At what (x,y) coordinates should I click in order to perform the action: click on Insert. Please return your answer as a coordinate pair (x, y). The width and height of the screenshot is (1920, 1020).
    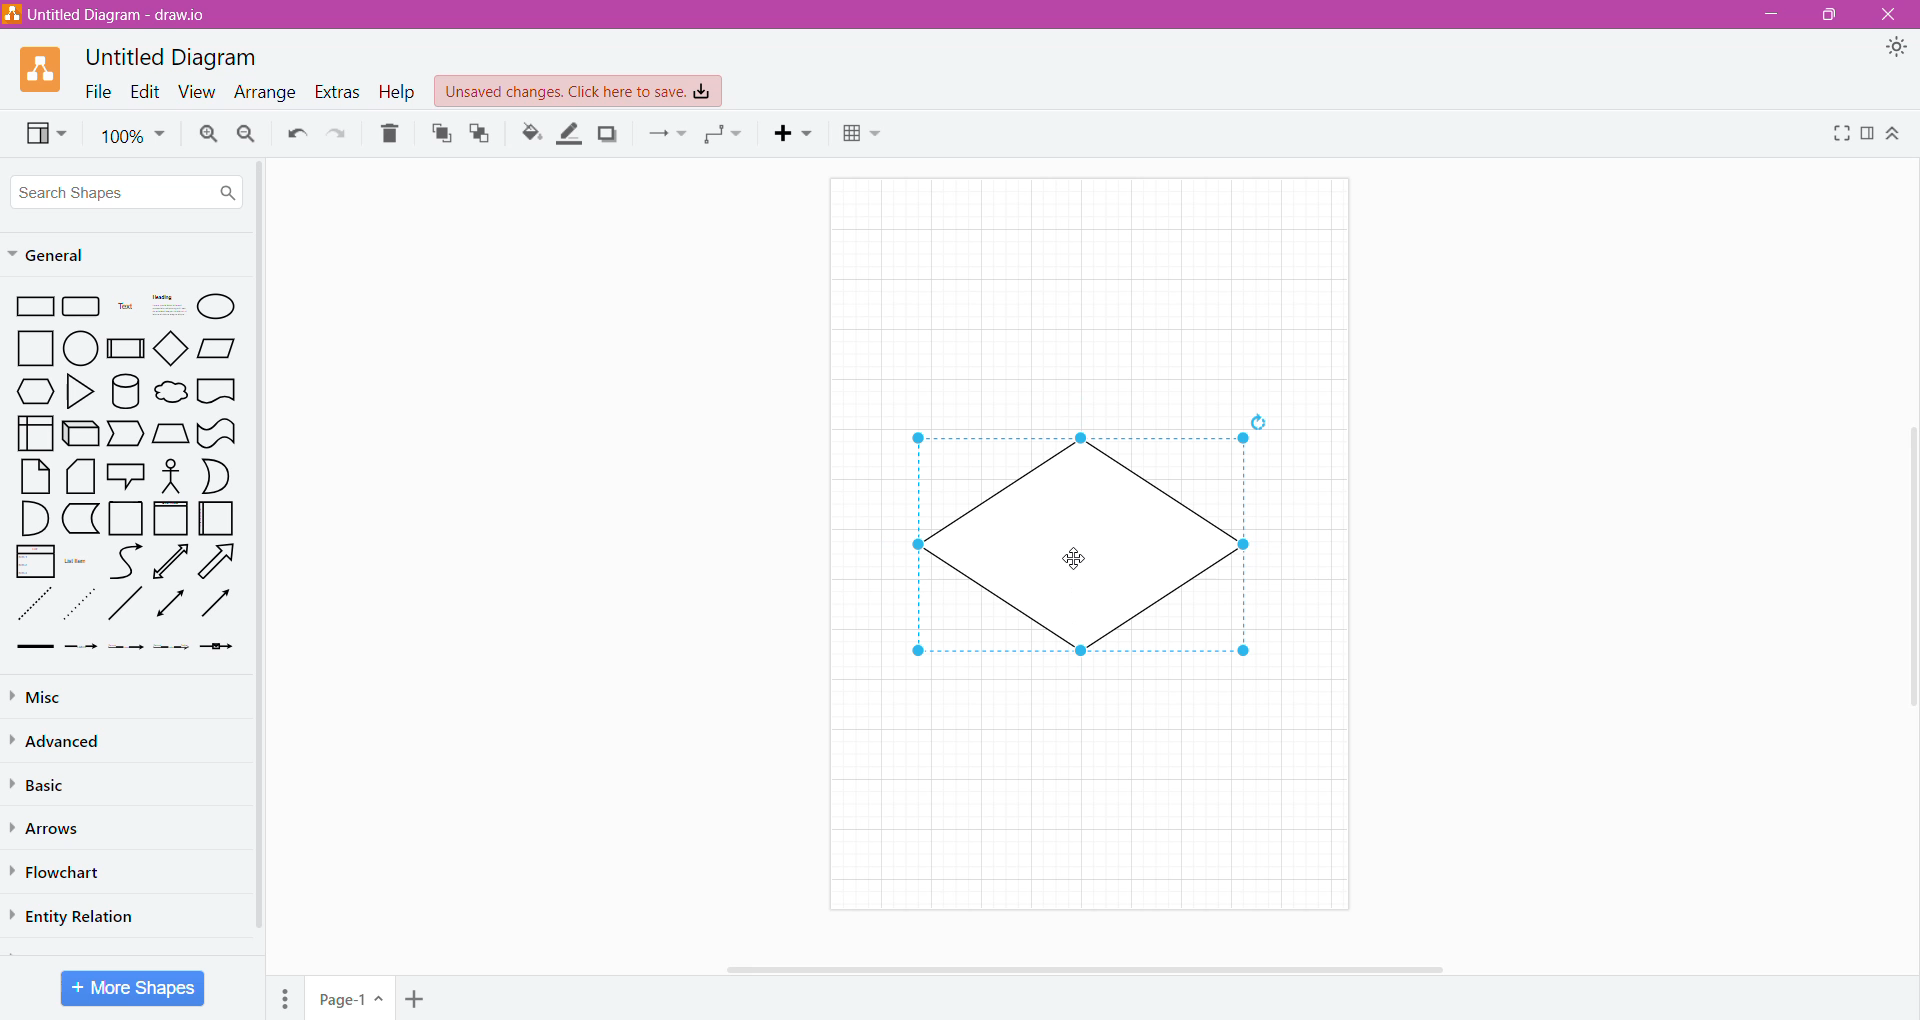
    Looking at the image, I should click on (797, 133).